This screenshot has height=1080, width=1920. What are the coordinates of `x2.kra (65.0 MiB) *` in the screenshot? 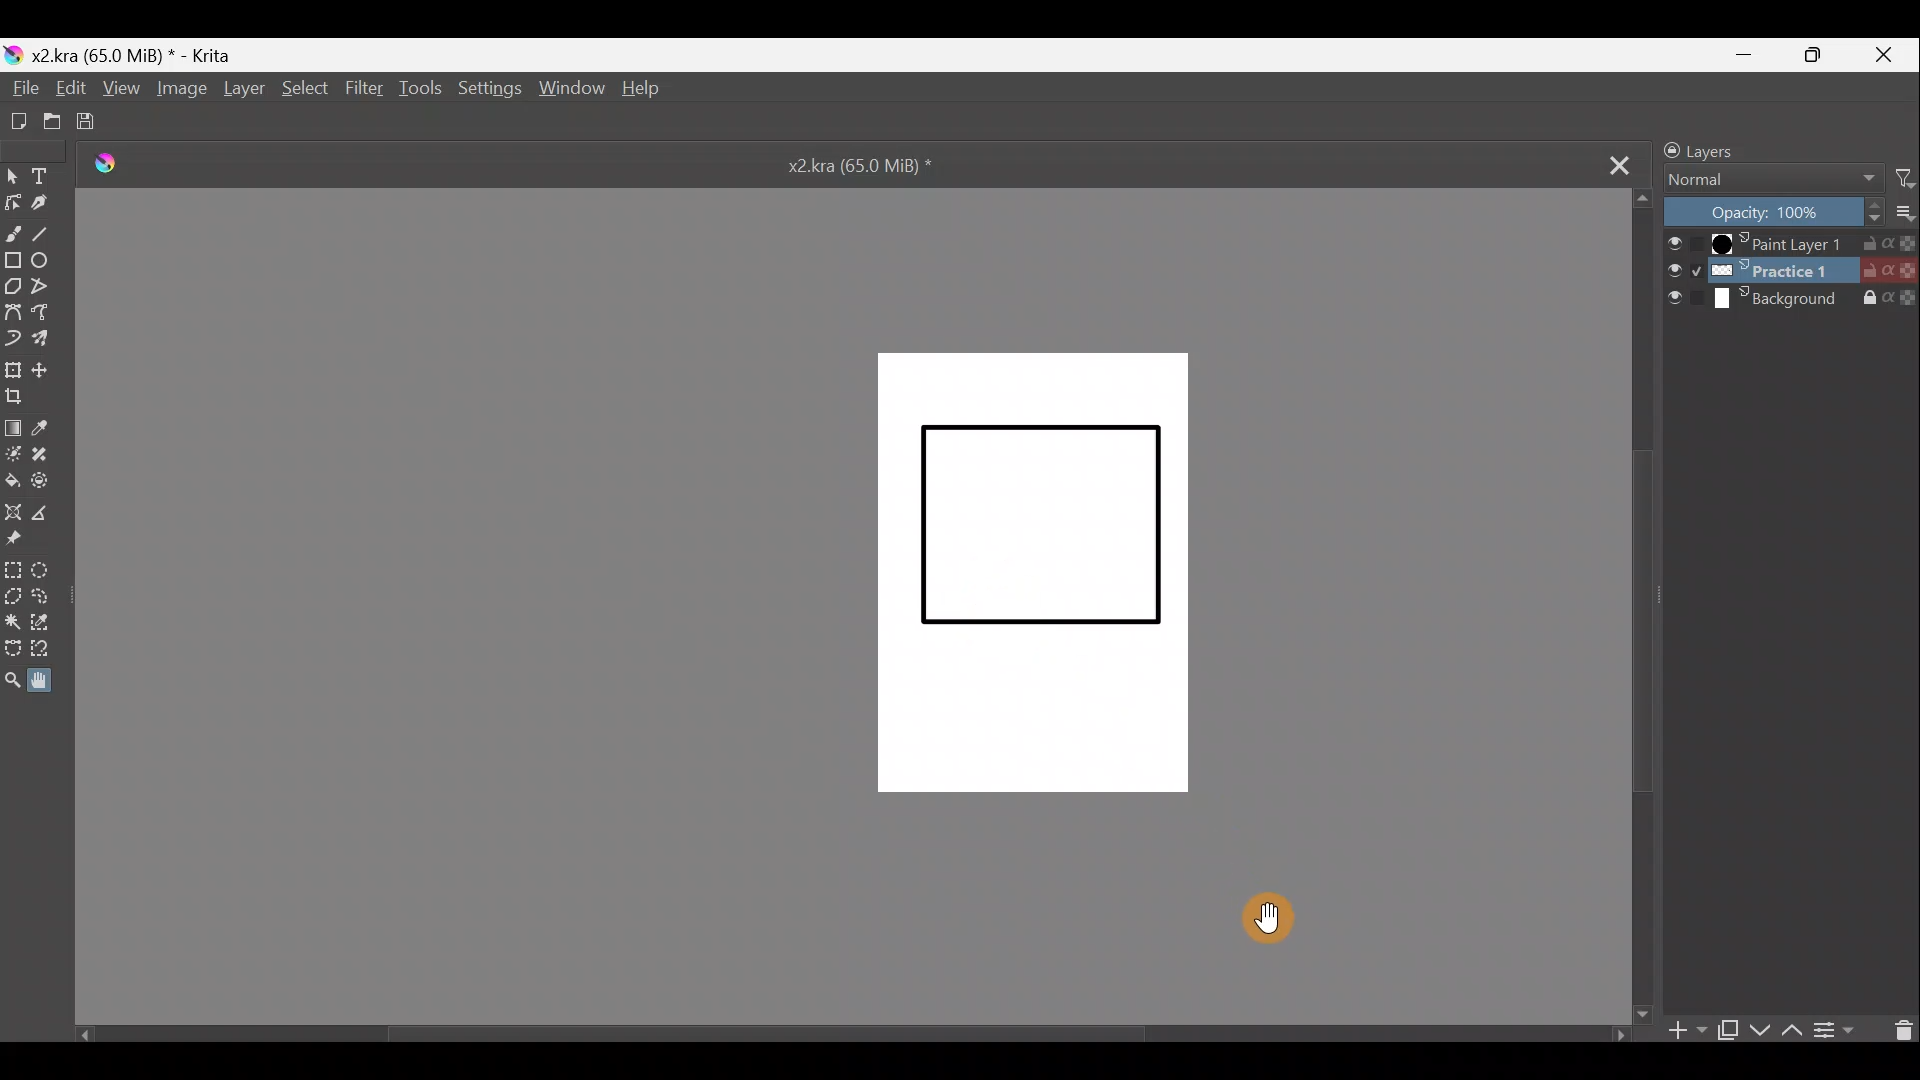 It's located at (875, 164).